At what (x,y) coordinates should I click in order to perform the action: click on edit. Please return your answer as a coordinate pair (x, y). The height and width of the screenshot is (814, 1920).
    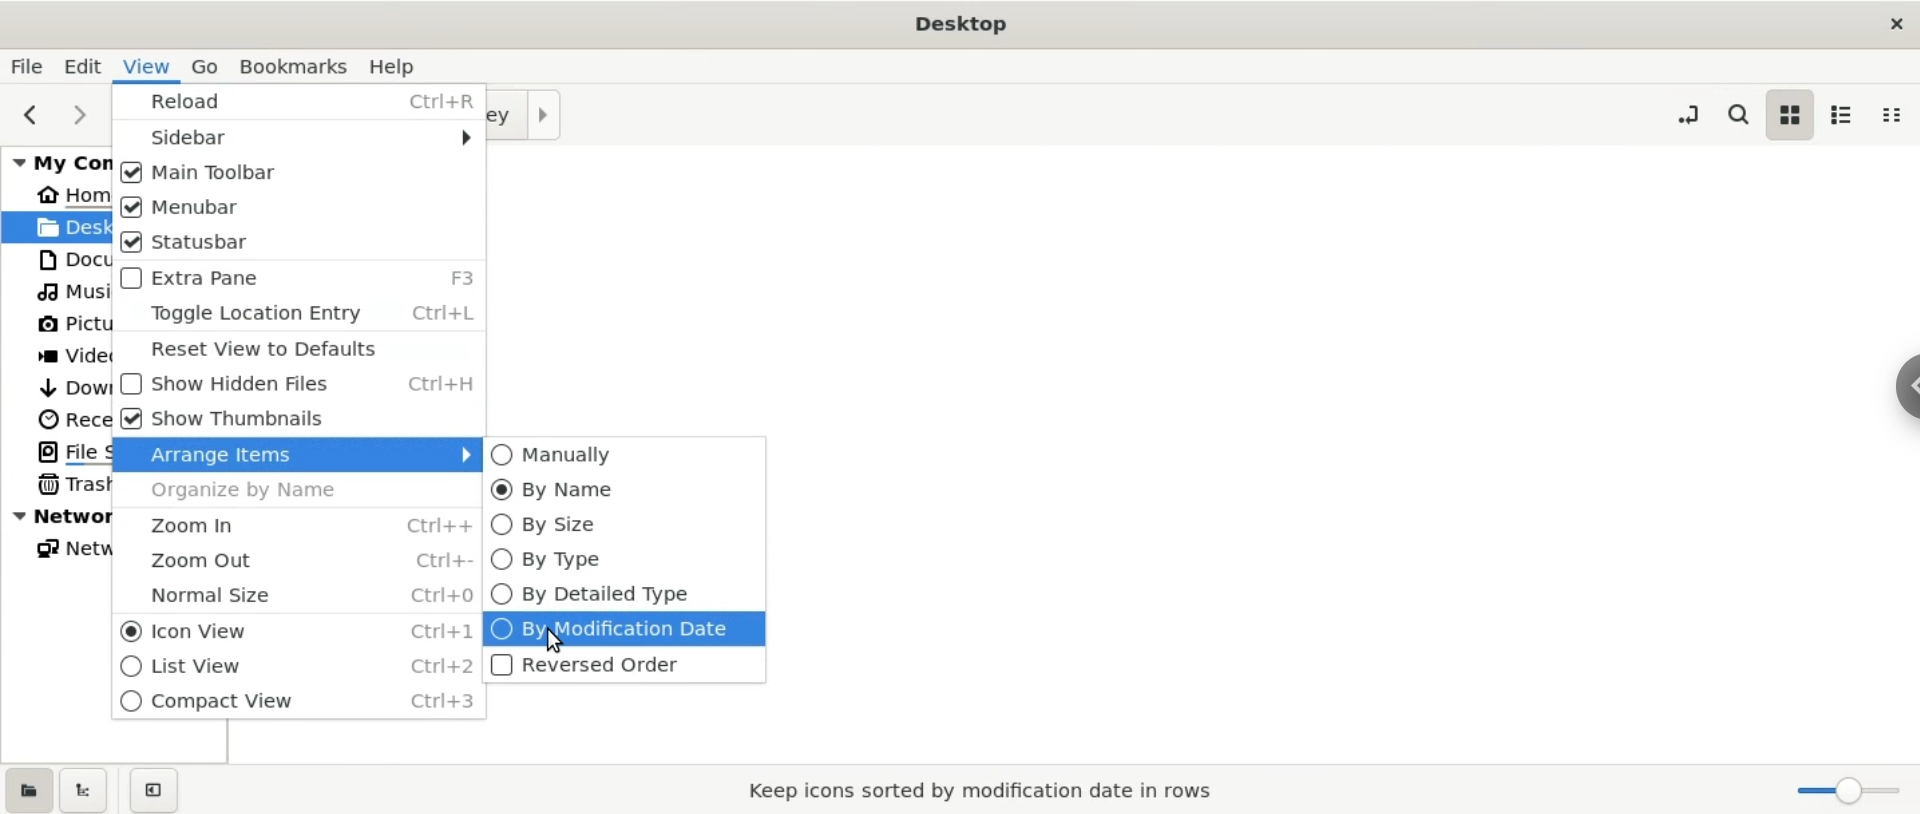
    Looking at the image, I should click on (90, 67).